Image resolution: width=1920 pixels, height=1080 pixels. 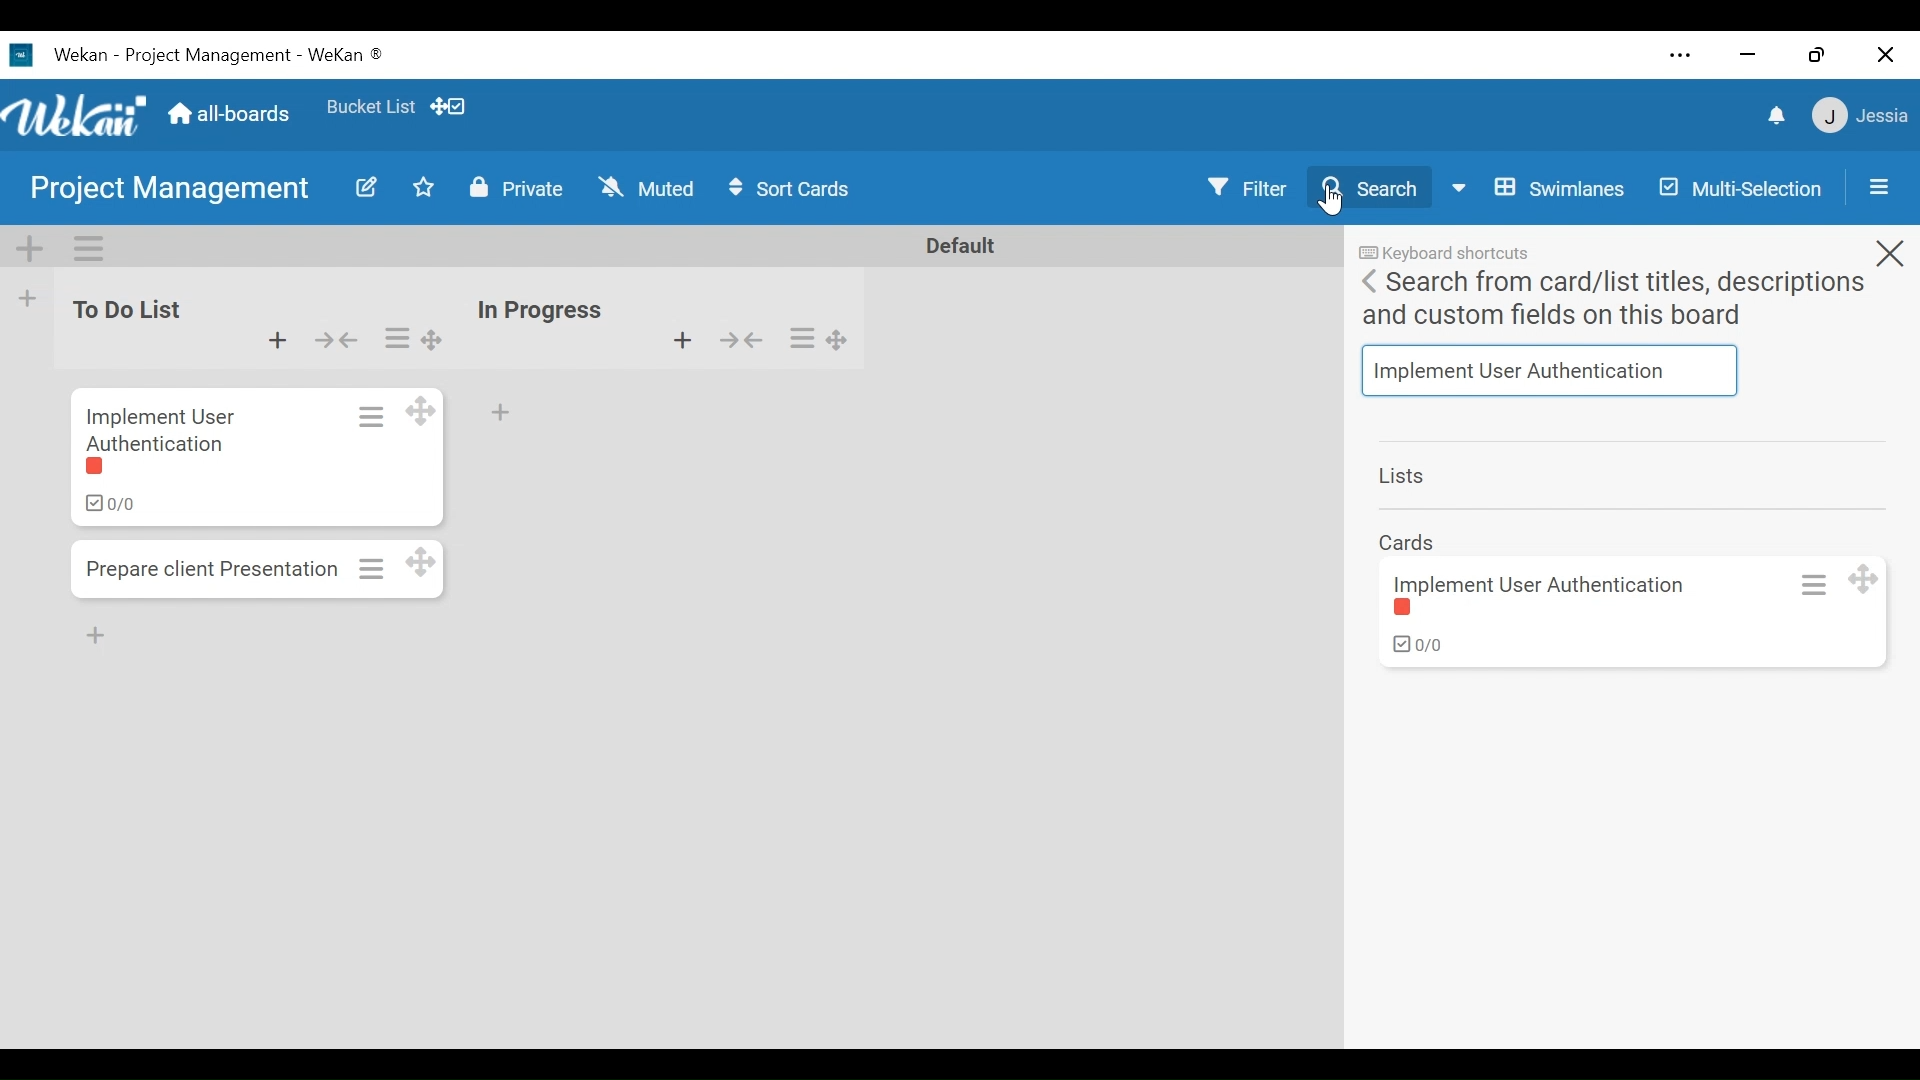 What do you see at coordinates (336, 337) in the screenshot?
I see `collapse` at bounding box center [336, 337].